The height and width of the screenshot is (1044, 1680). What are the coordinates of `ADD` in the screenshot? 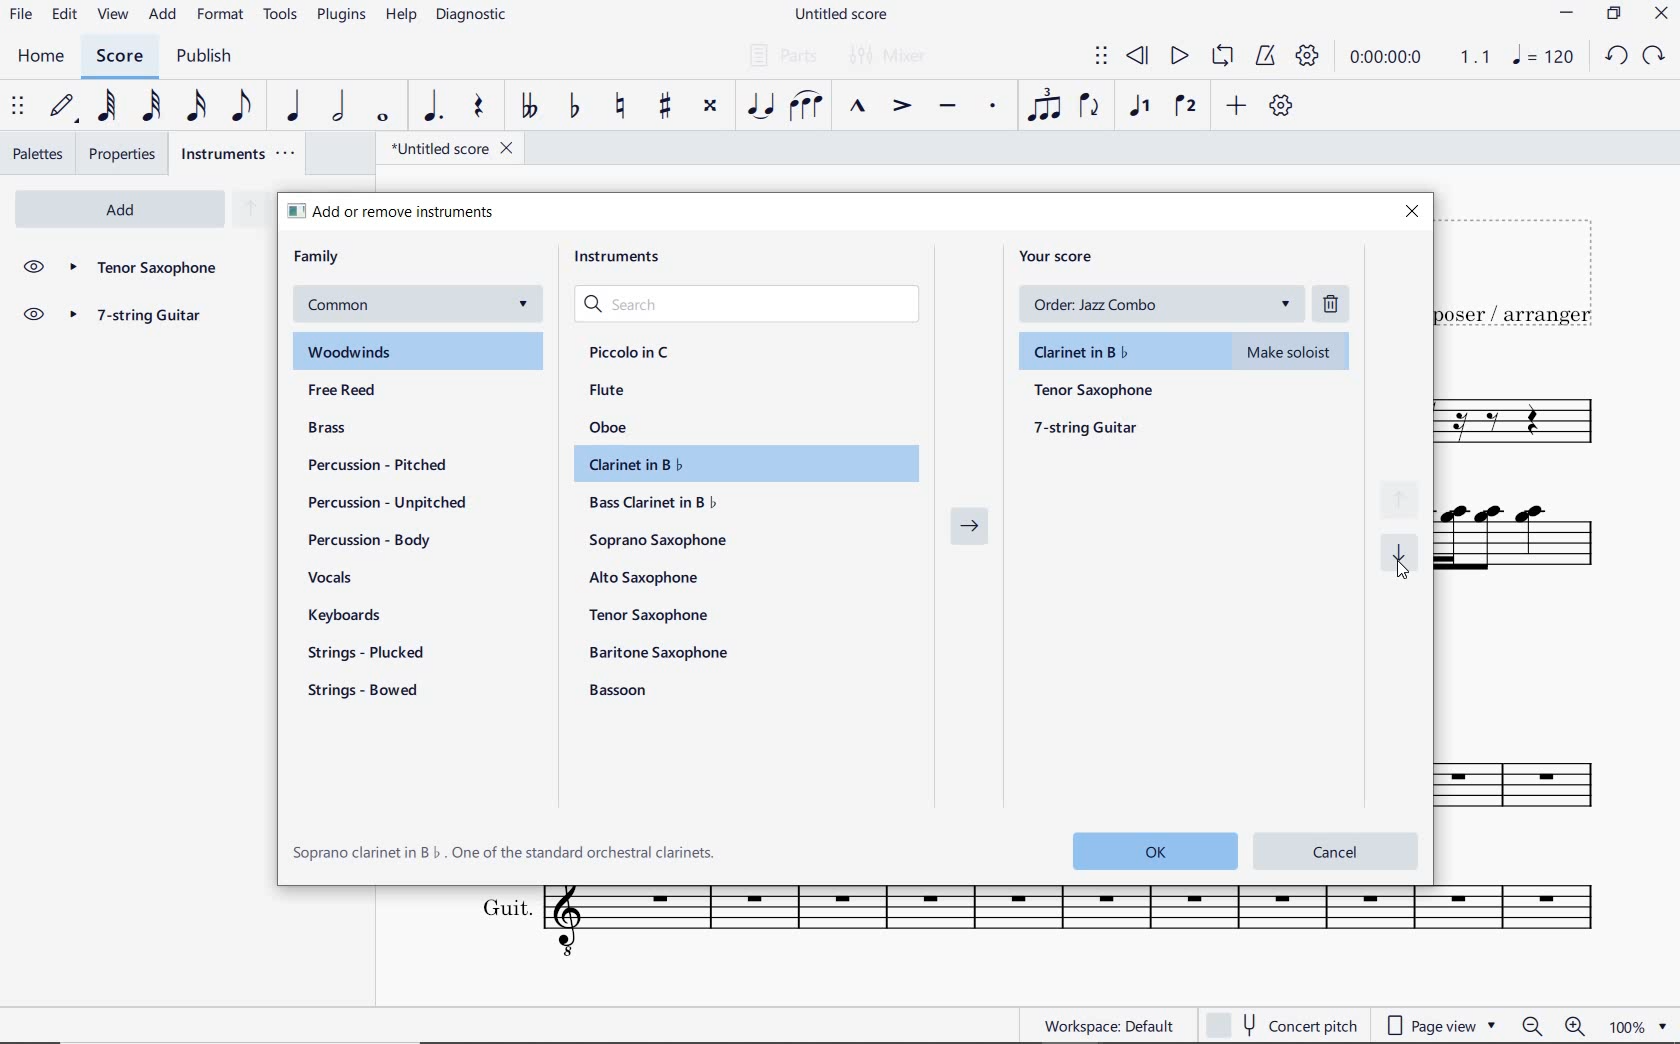 It's located at (1237, 107).